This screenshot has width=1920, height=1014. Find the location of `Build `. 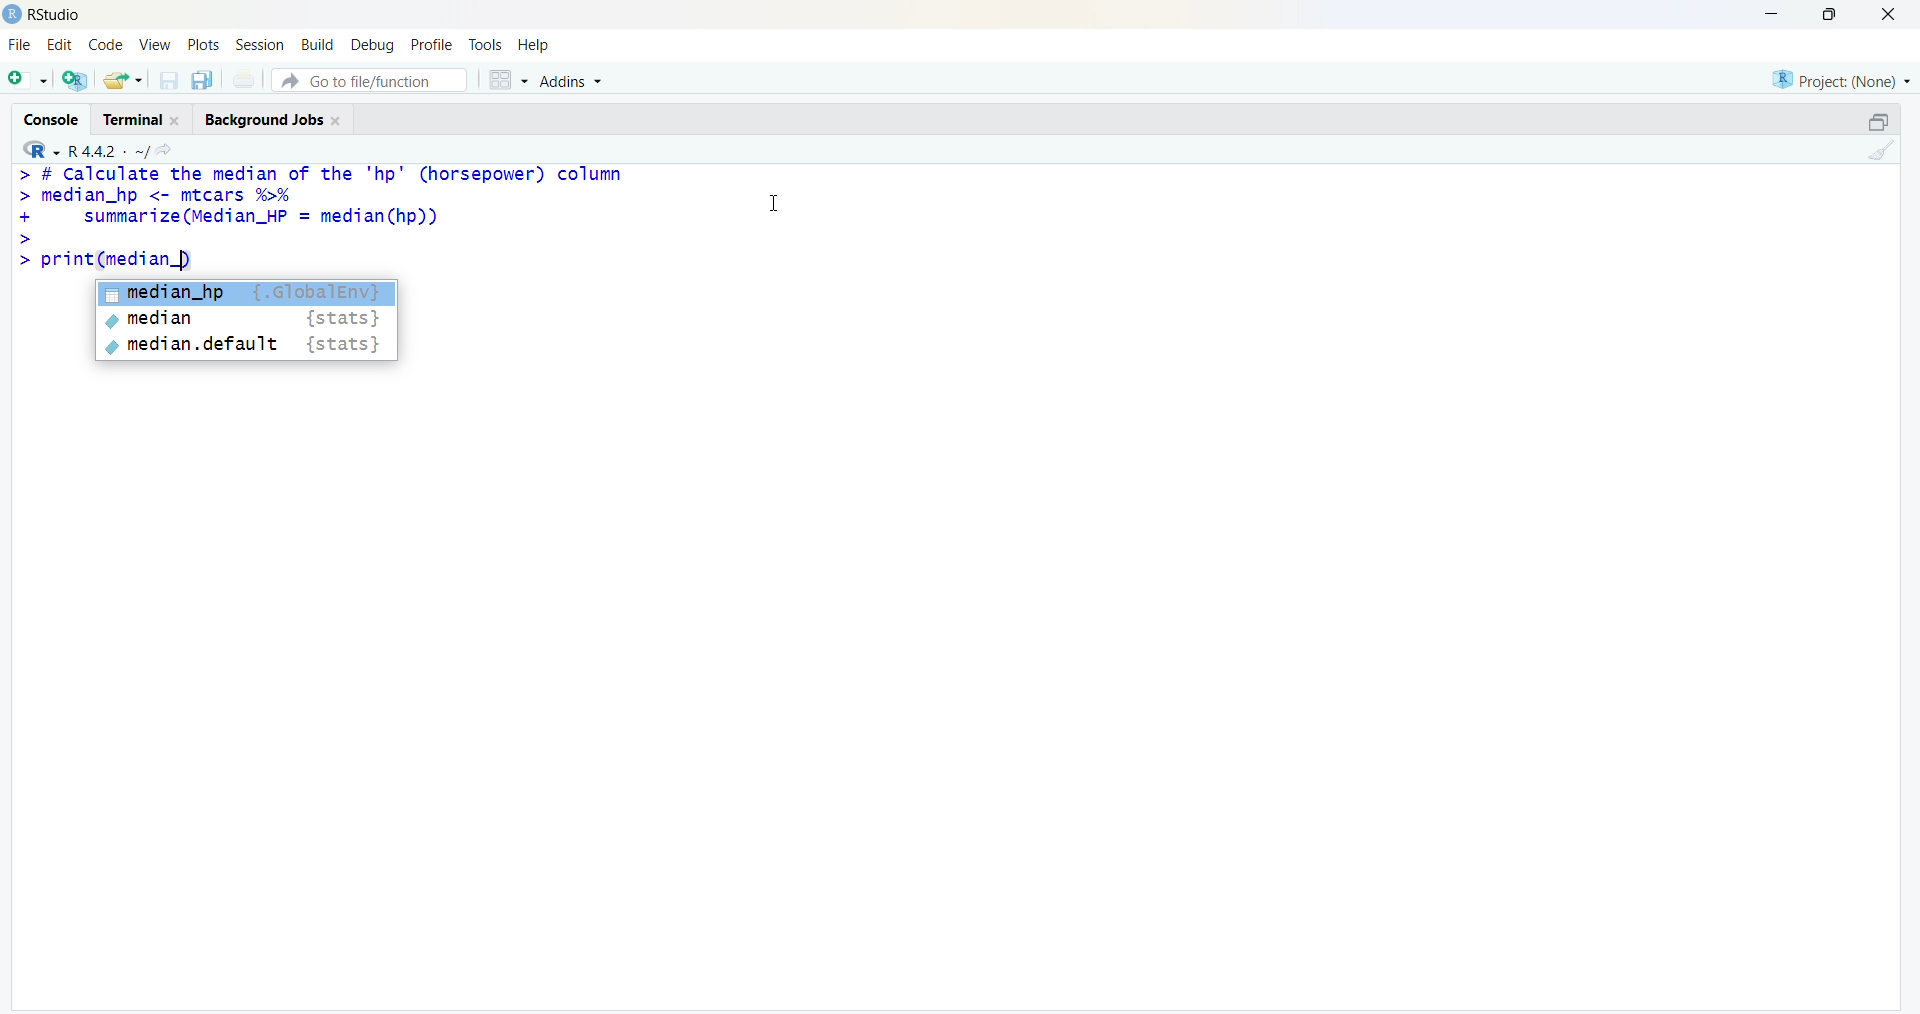

Build  is located at coordinates (320, 46).